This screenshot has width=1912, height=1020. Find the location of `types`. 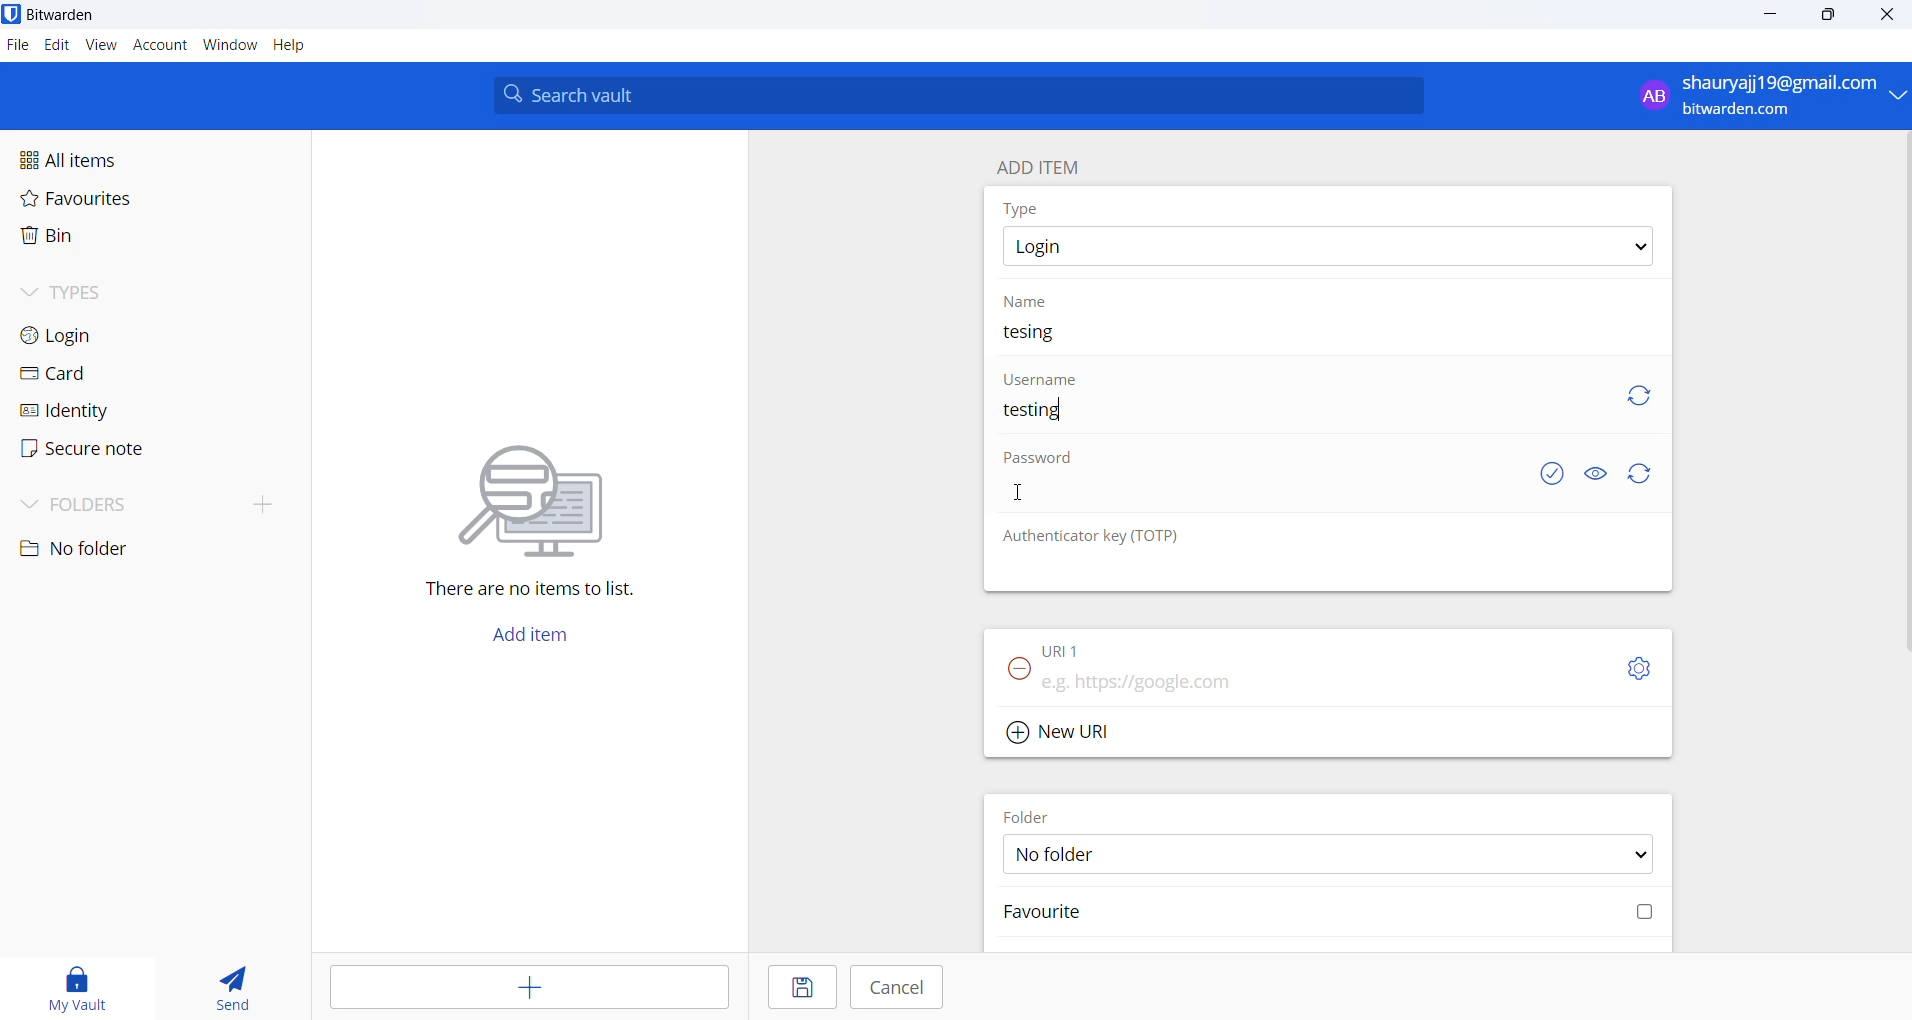

types is located at coordinates (124, 299).